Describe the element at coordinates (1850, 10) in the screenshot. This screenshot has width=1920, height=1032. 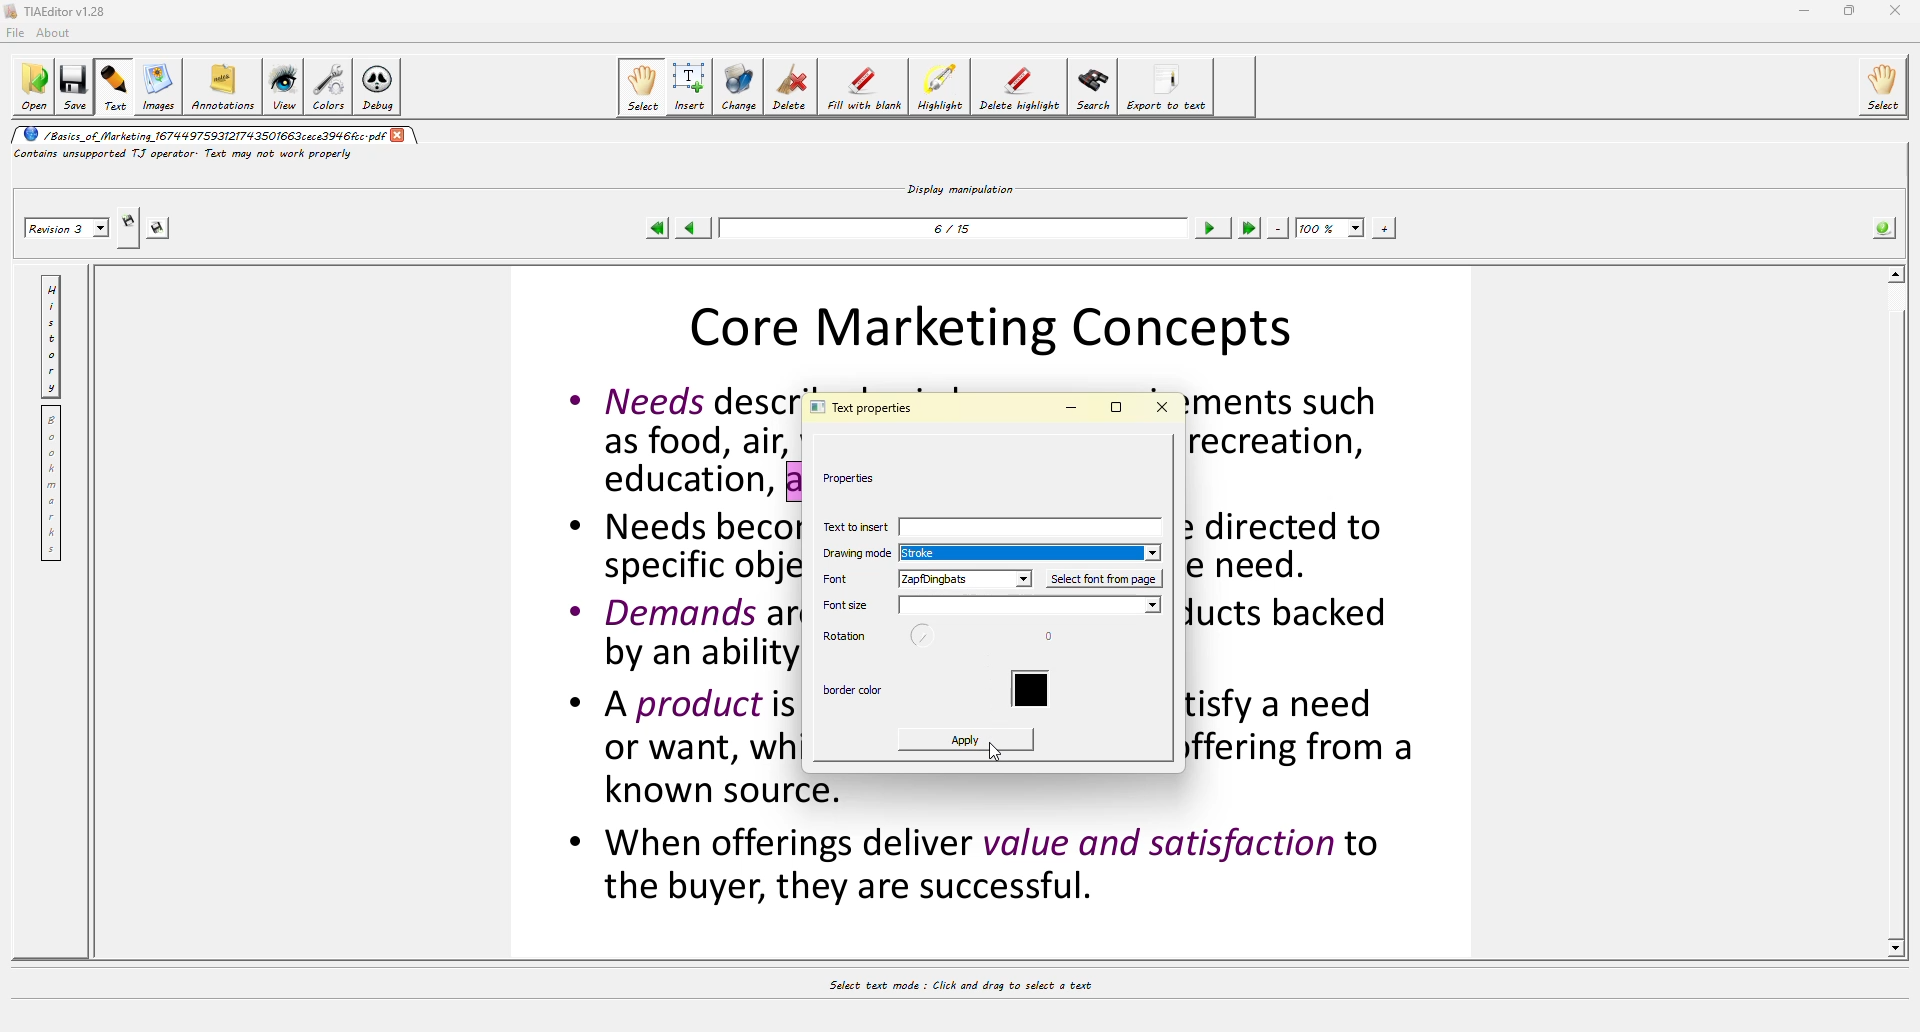
I see `maximize` at that location.